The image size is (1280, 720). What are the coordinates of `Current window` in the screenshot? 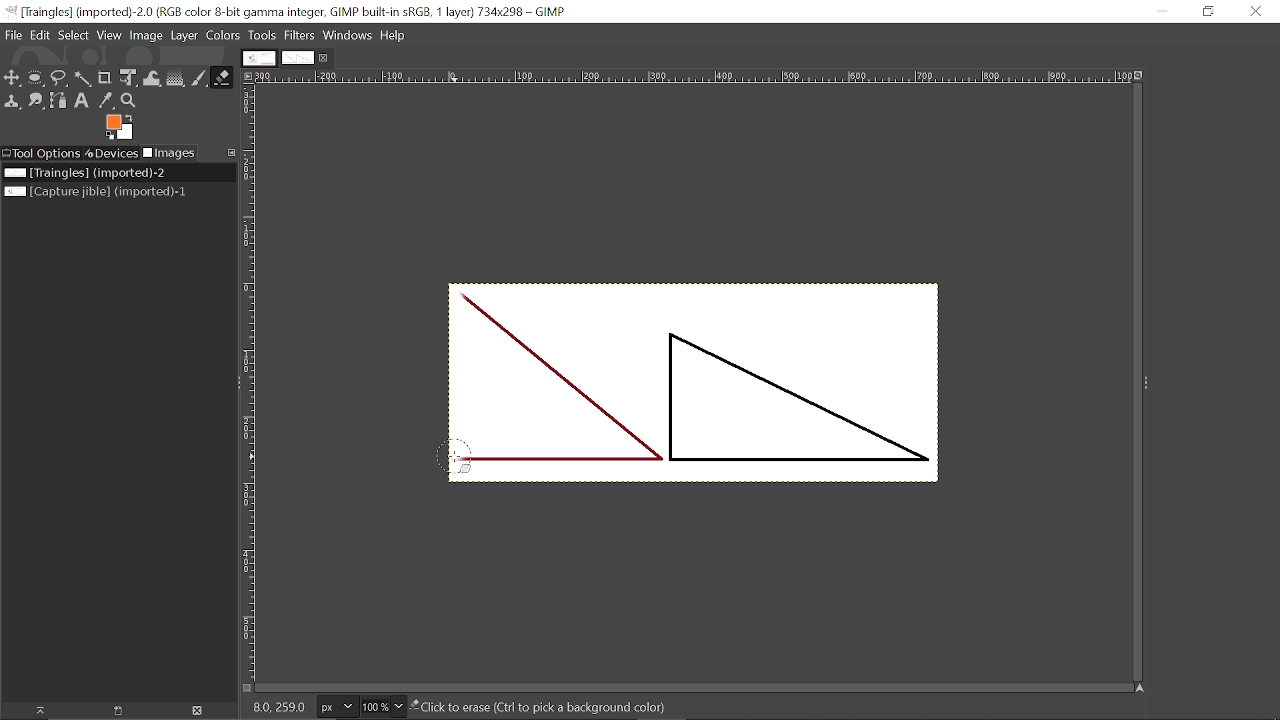 It's located at (294, 11).